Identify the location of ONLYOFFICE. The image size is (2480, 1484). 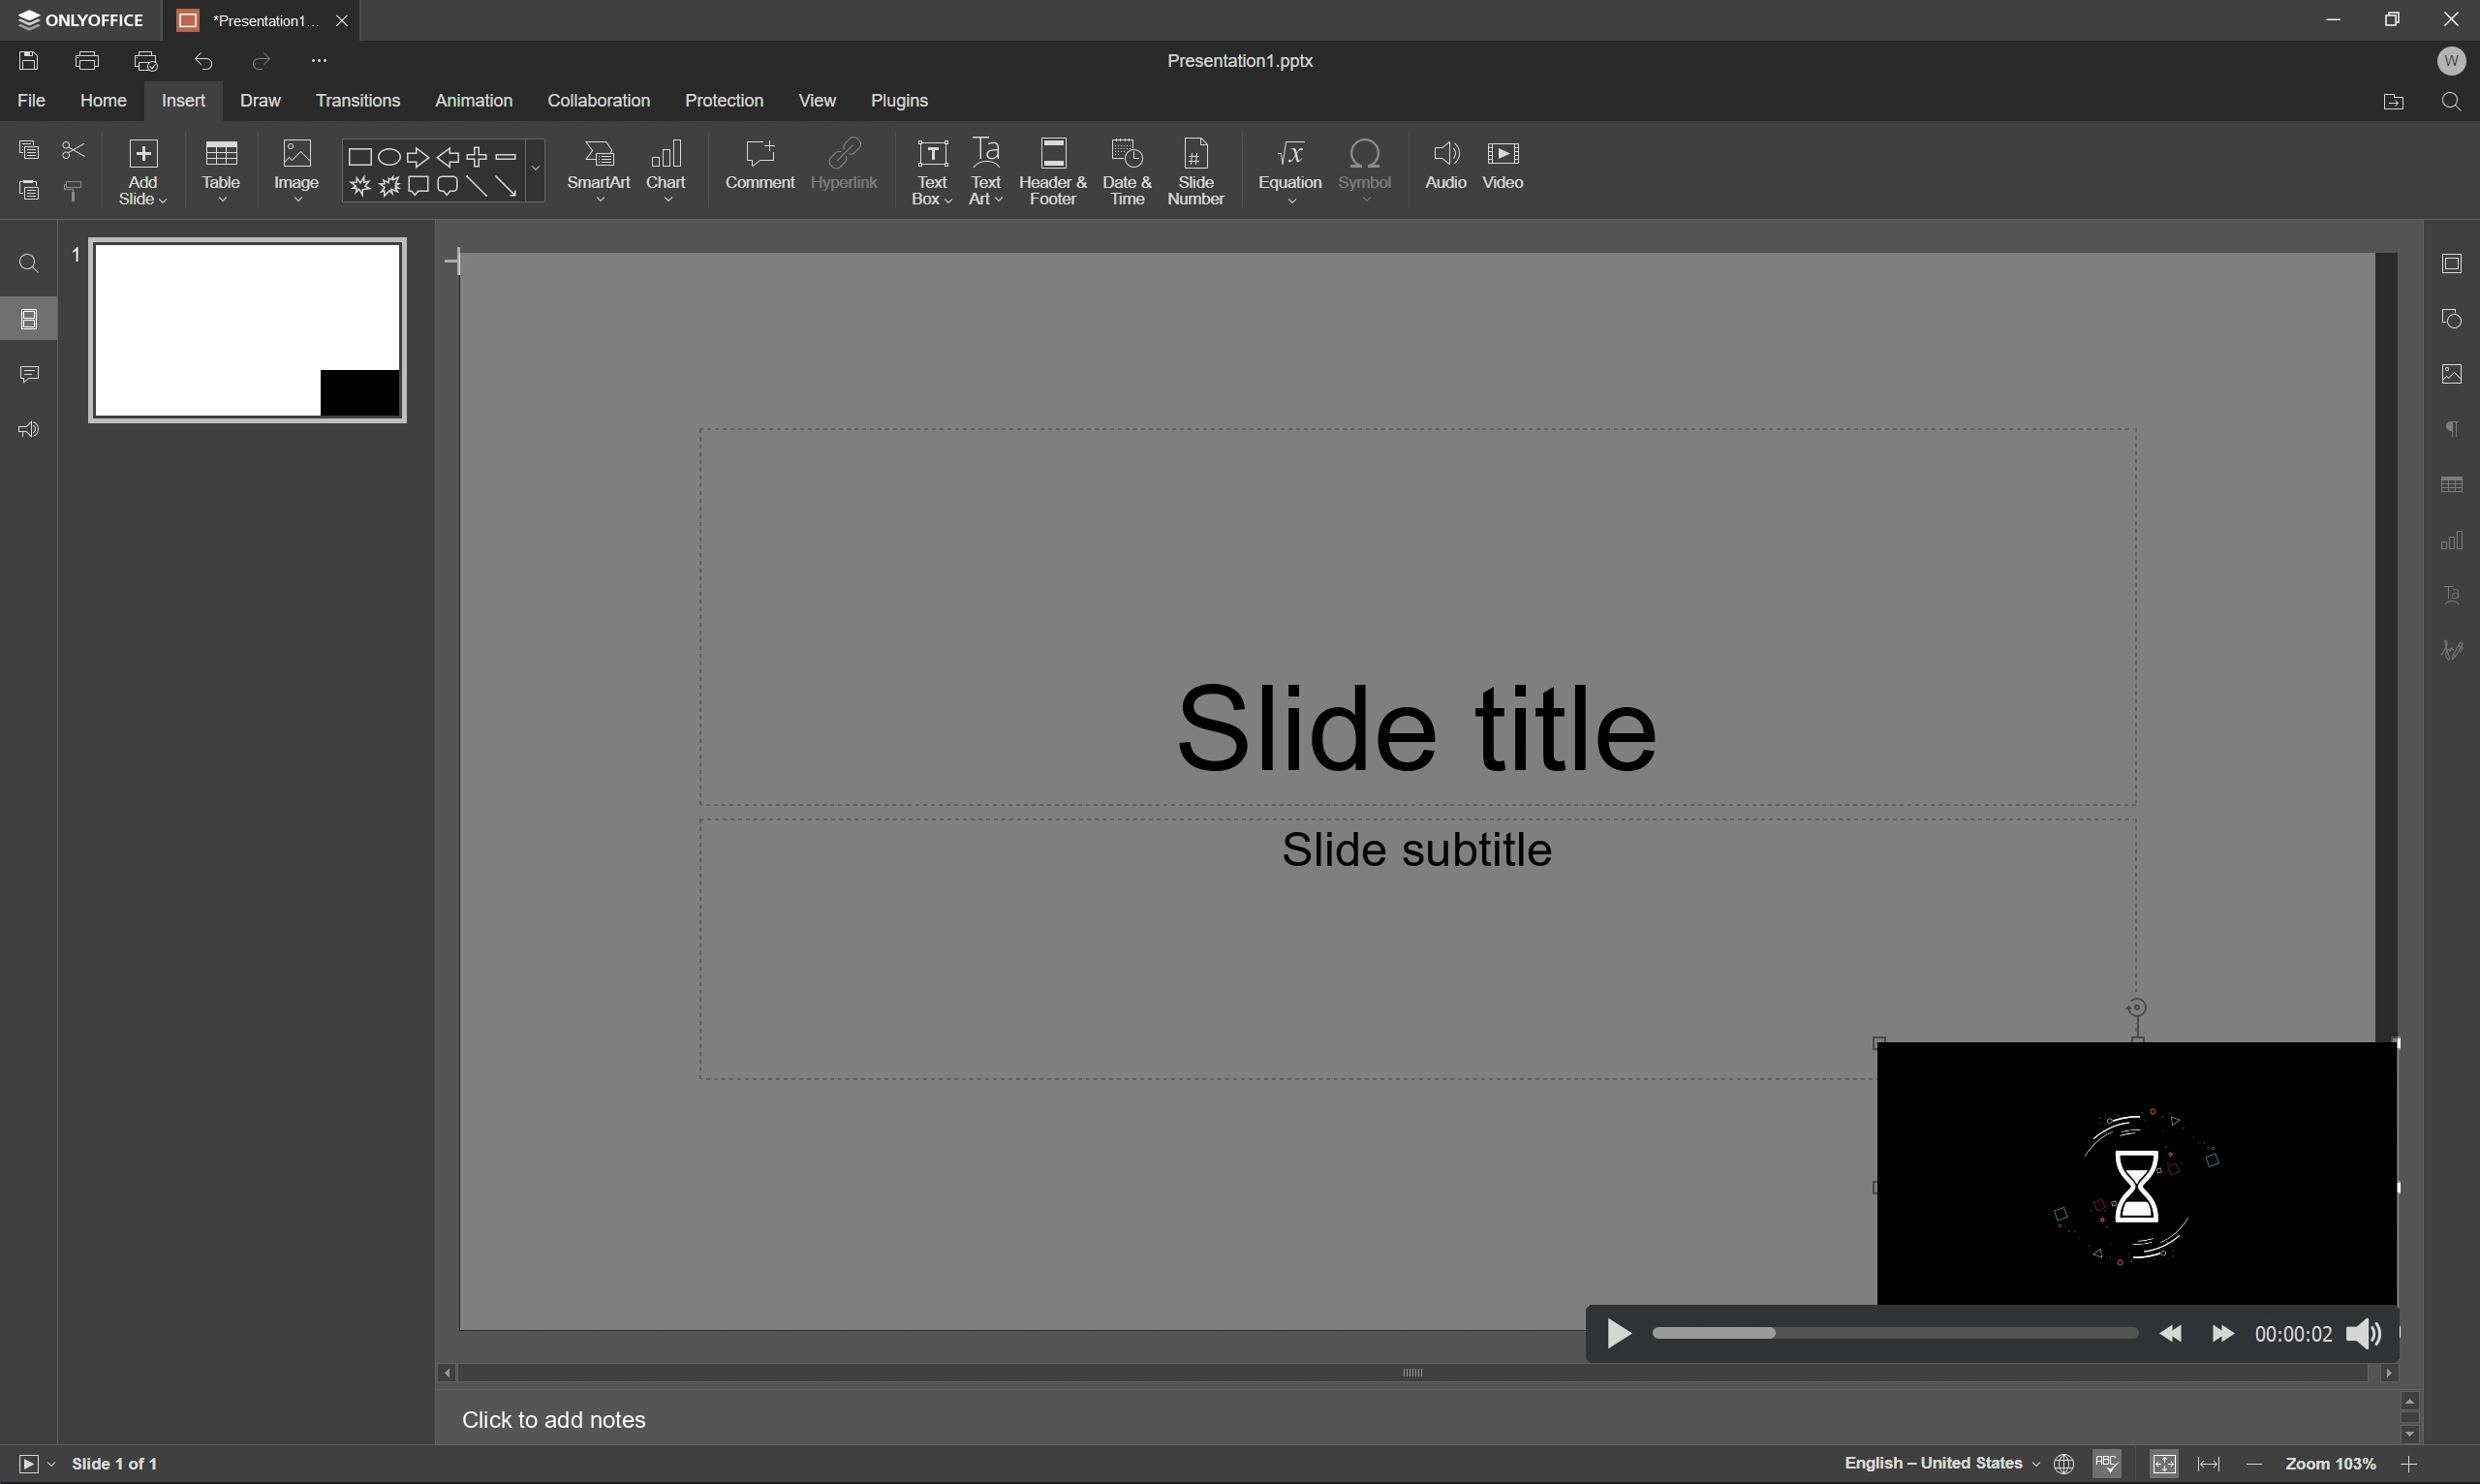
(84, 23).